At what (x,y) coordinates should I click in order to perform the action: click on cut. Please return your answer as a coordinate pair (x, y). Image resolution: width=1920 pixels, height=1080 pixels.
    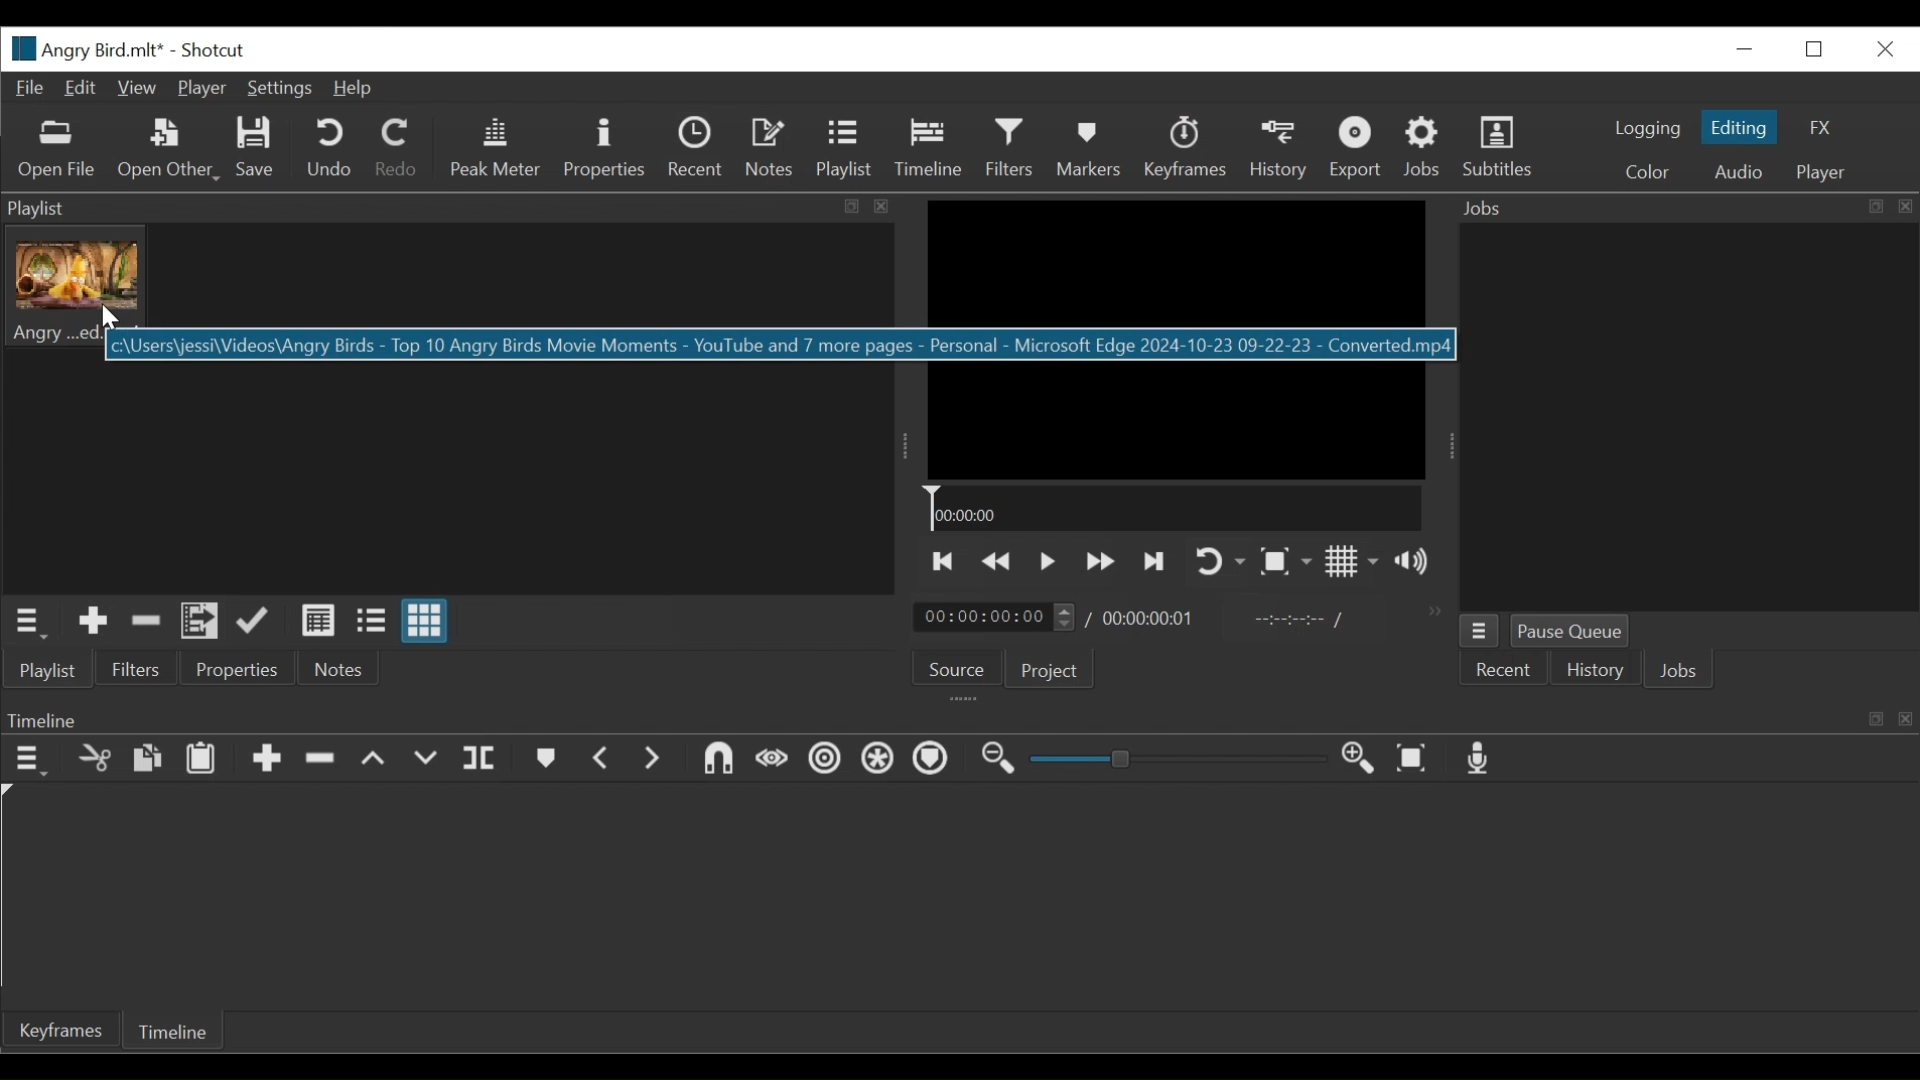
    Looking at the image, I should click on (97, 759).